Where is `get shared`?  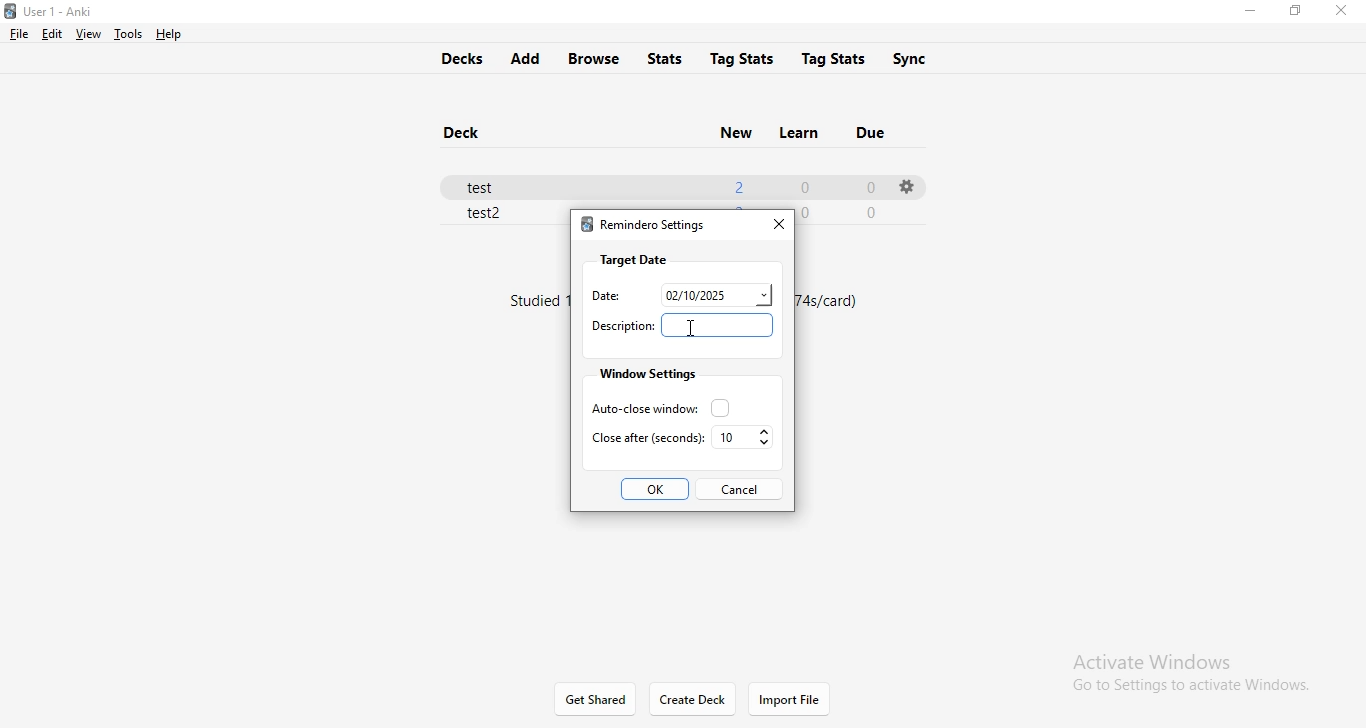
get shared is located at coordinates (597, 700).